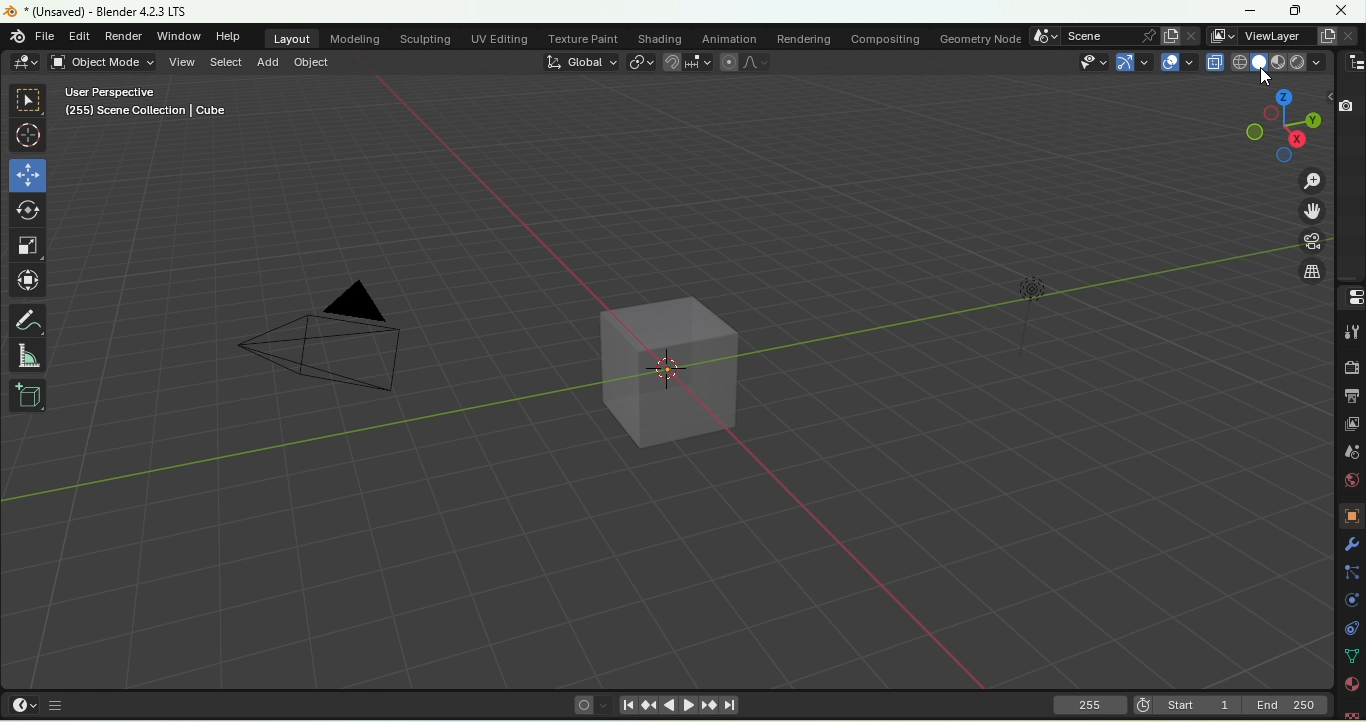 The image size is (1366, 722). What do you see at coordinates (27, 396) in the screenshot?
I see `Cube` at bounding box center [27, 396].